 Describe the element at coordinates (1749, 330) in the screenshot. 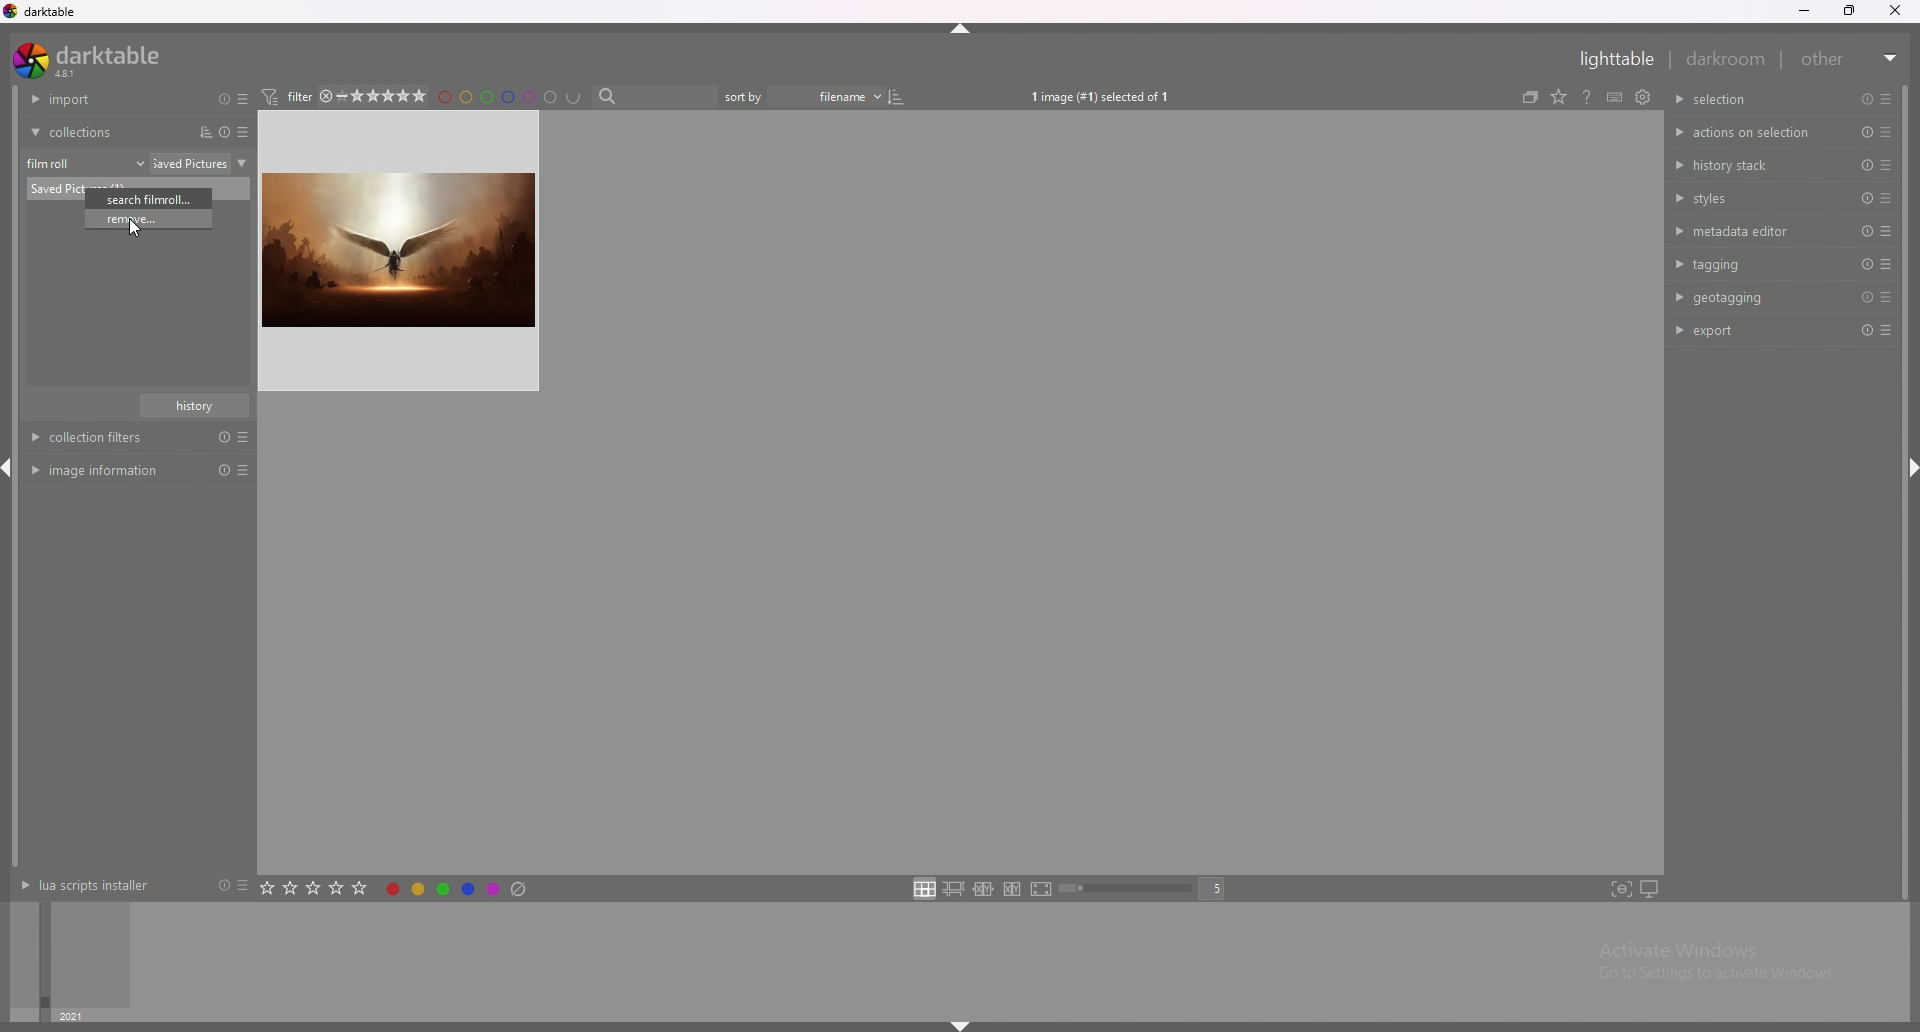

I see `export` at that location.